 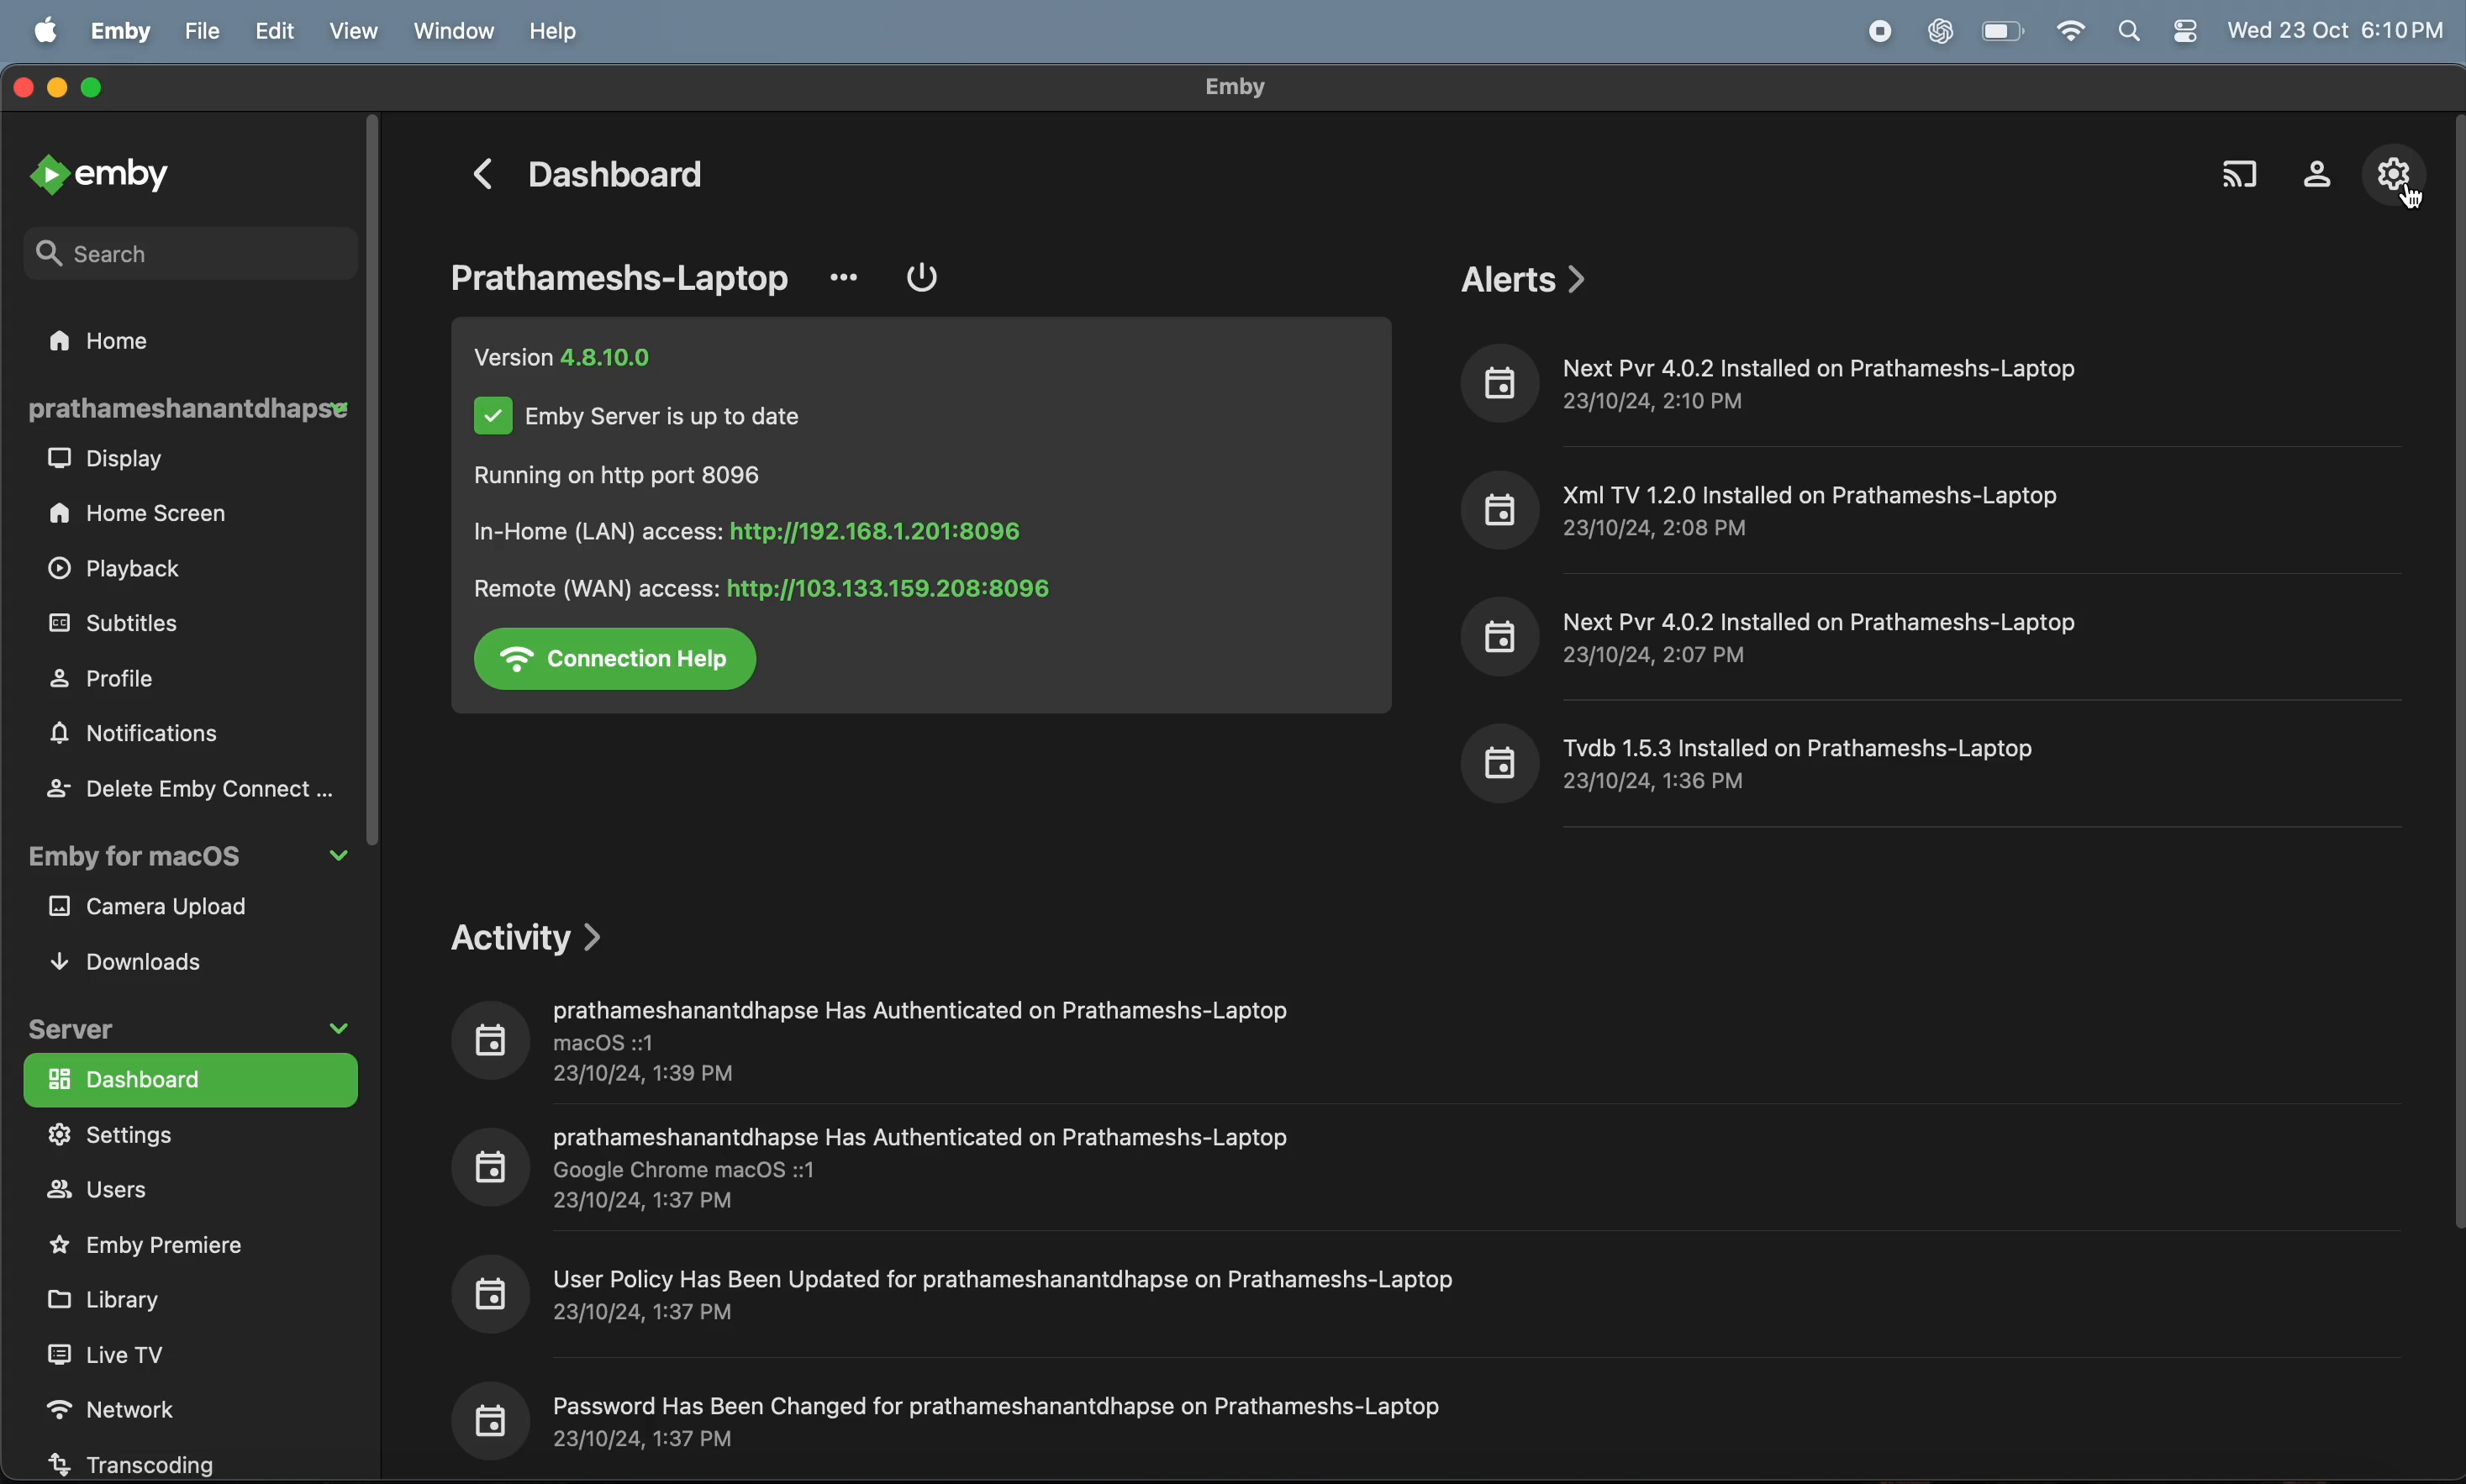 What do you see at coordinates (1756, 772) in the screenshot?
I see `8 Tvdb 1.5.3 Installed on Prathameshs-Laptop
23/10/24, 1:36 PM` at bounding box center [1756, 772].